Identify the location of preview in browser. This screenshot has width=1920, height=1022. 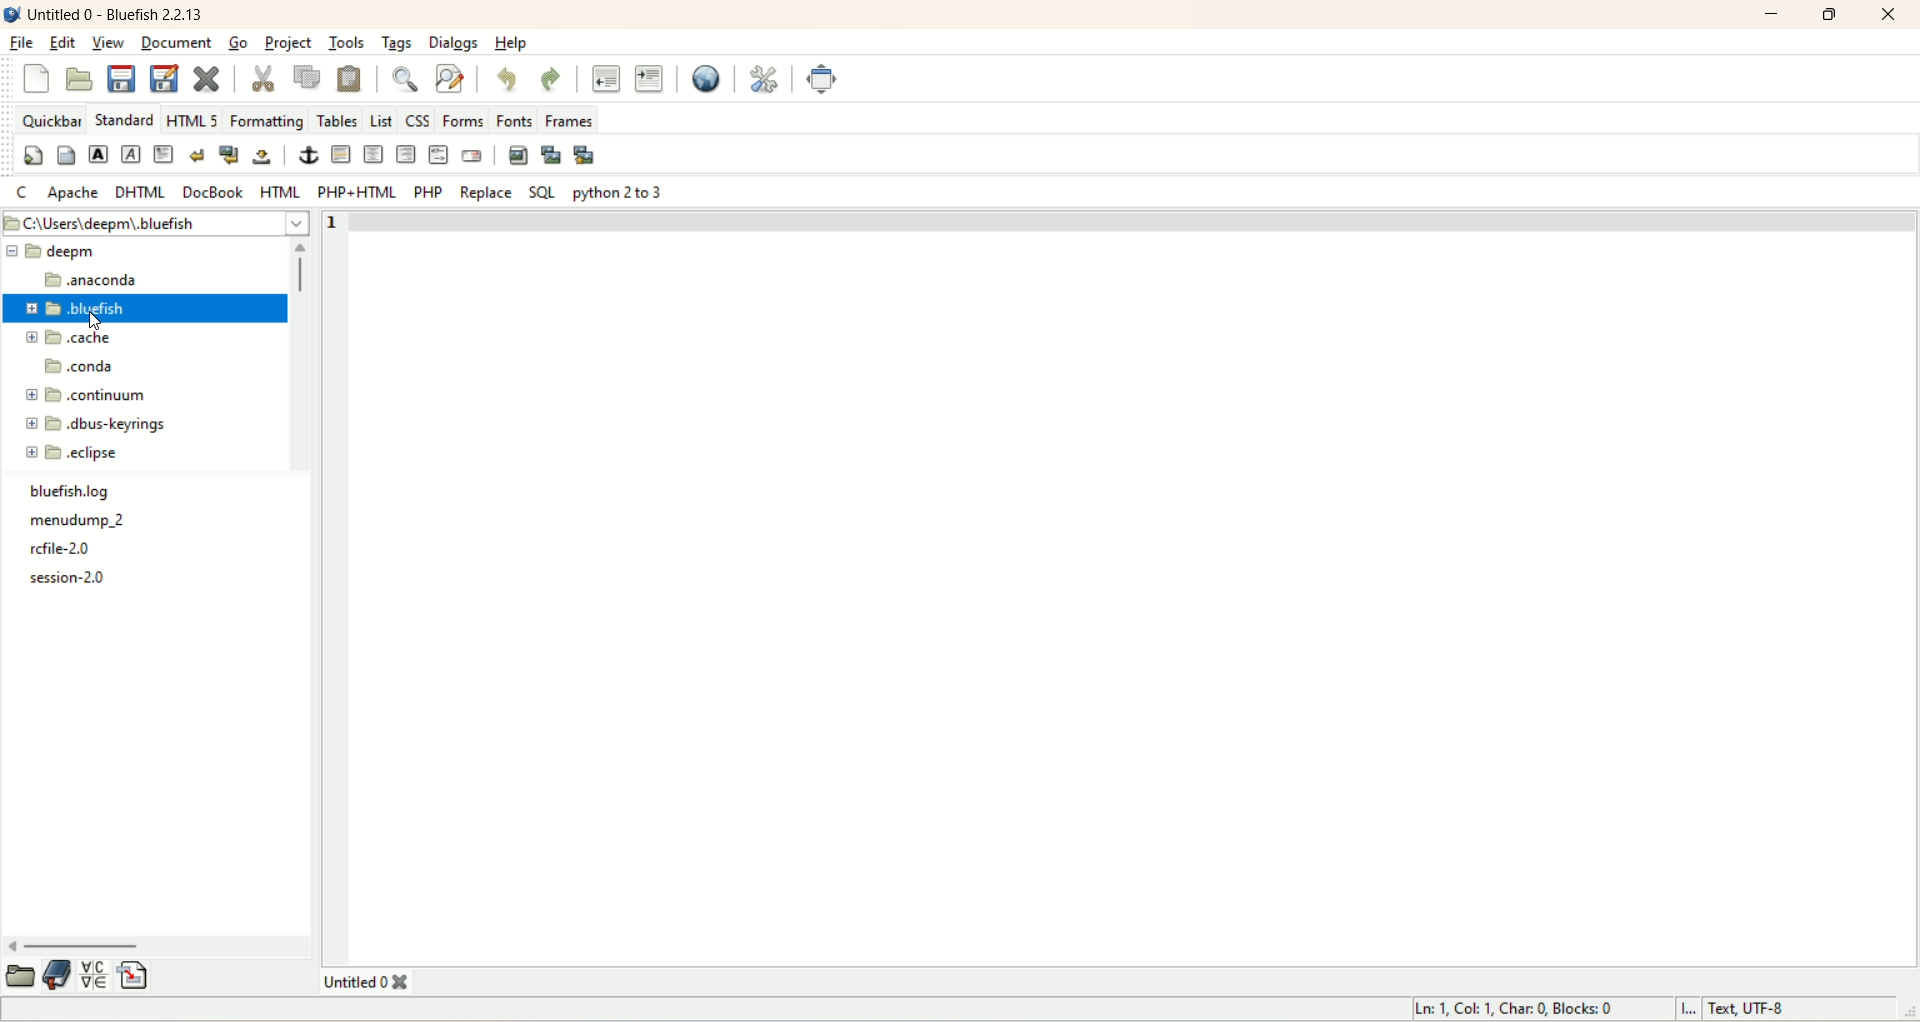
(707, 79).